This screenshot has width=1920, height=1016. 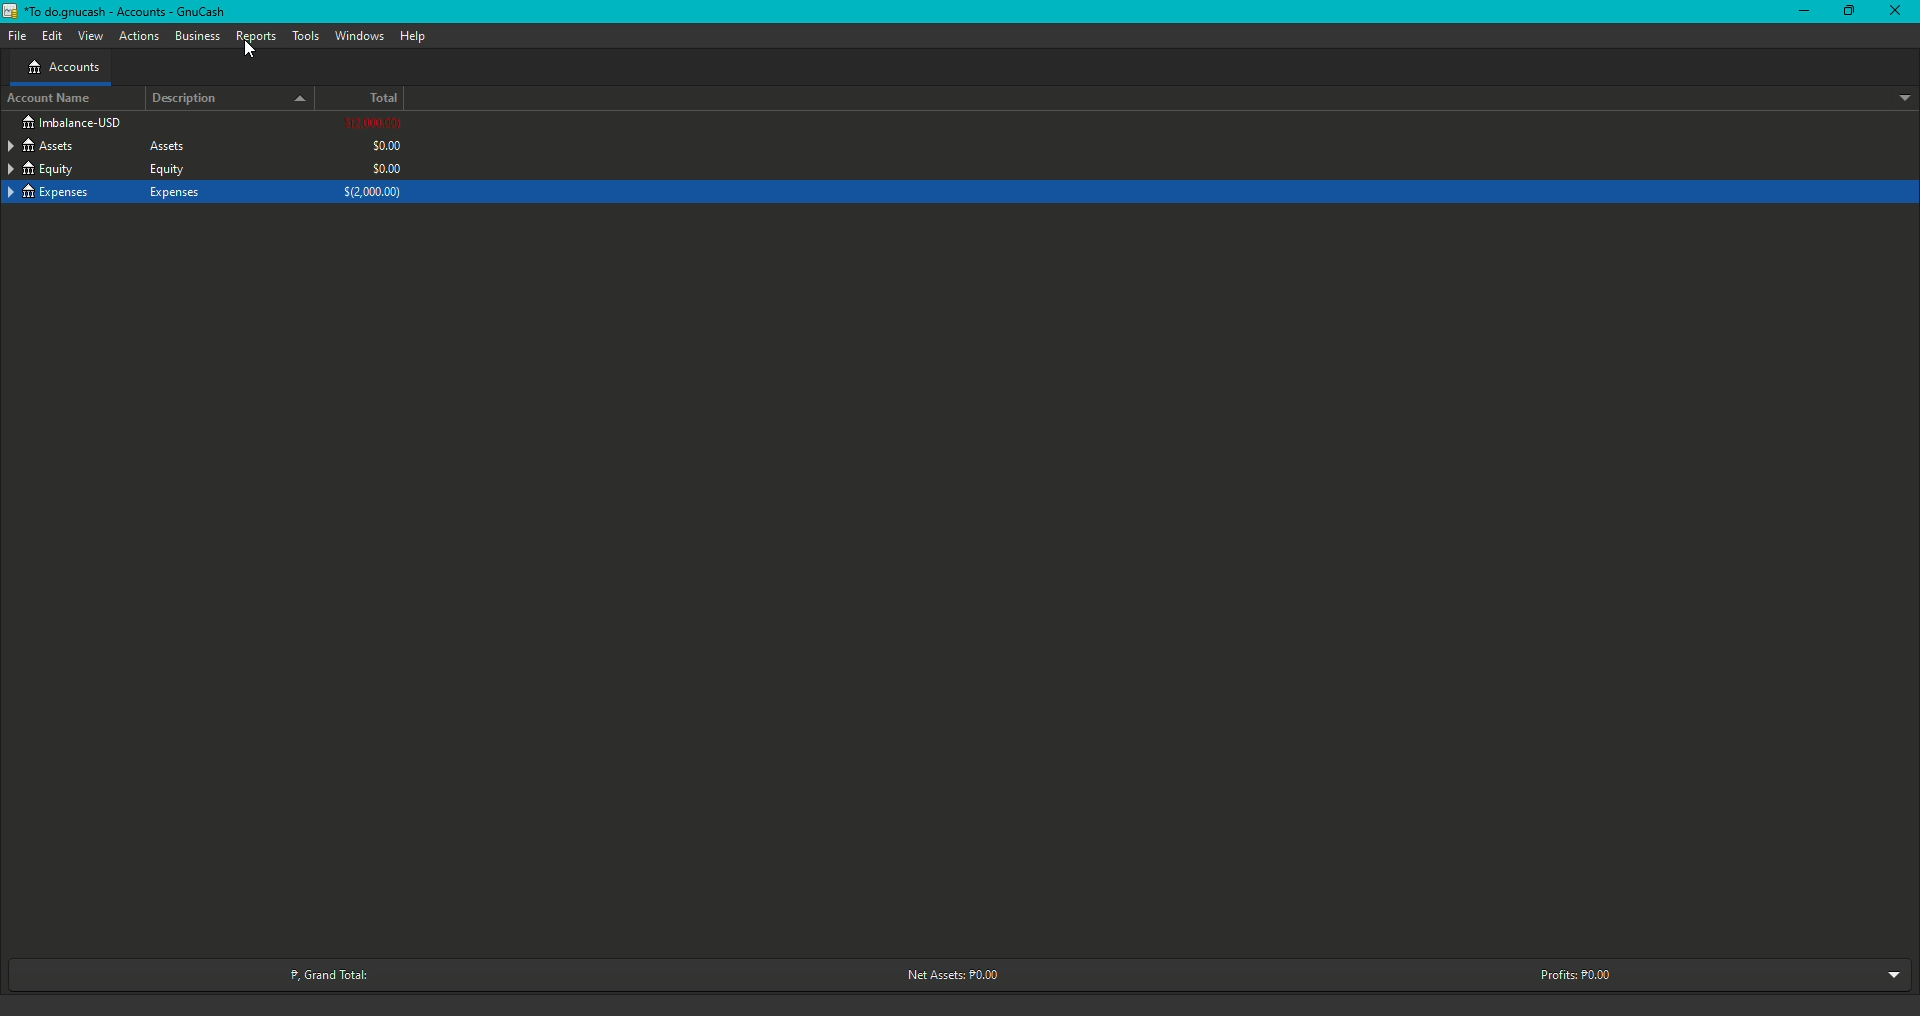 I want to click on Window, so click(x=357, y=37).